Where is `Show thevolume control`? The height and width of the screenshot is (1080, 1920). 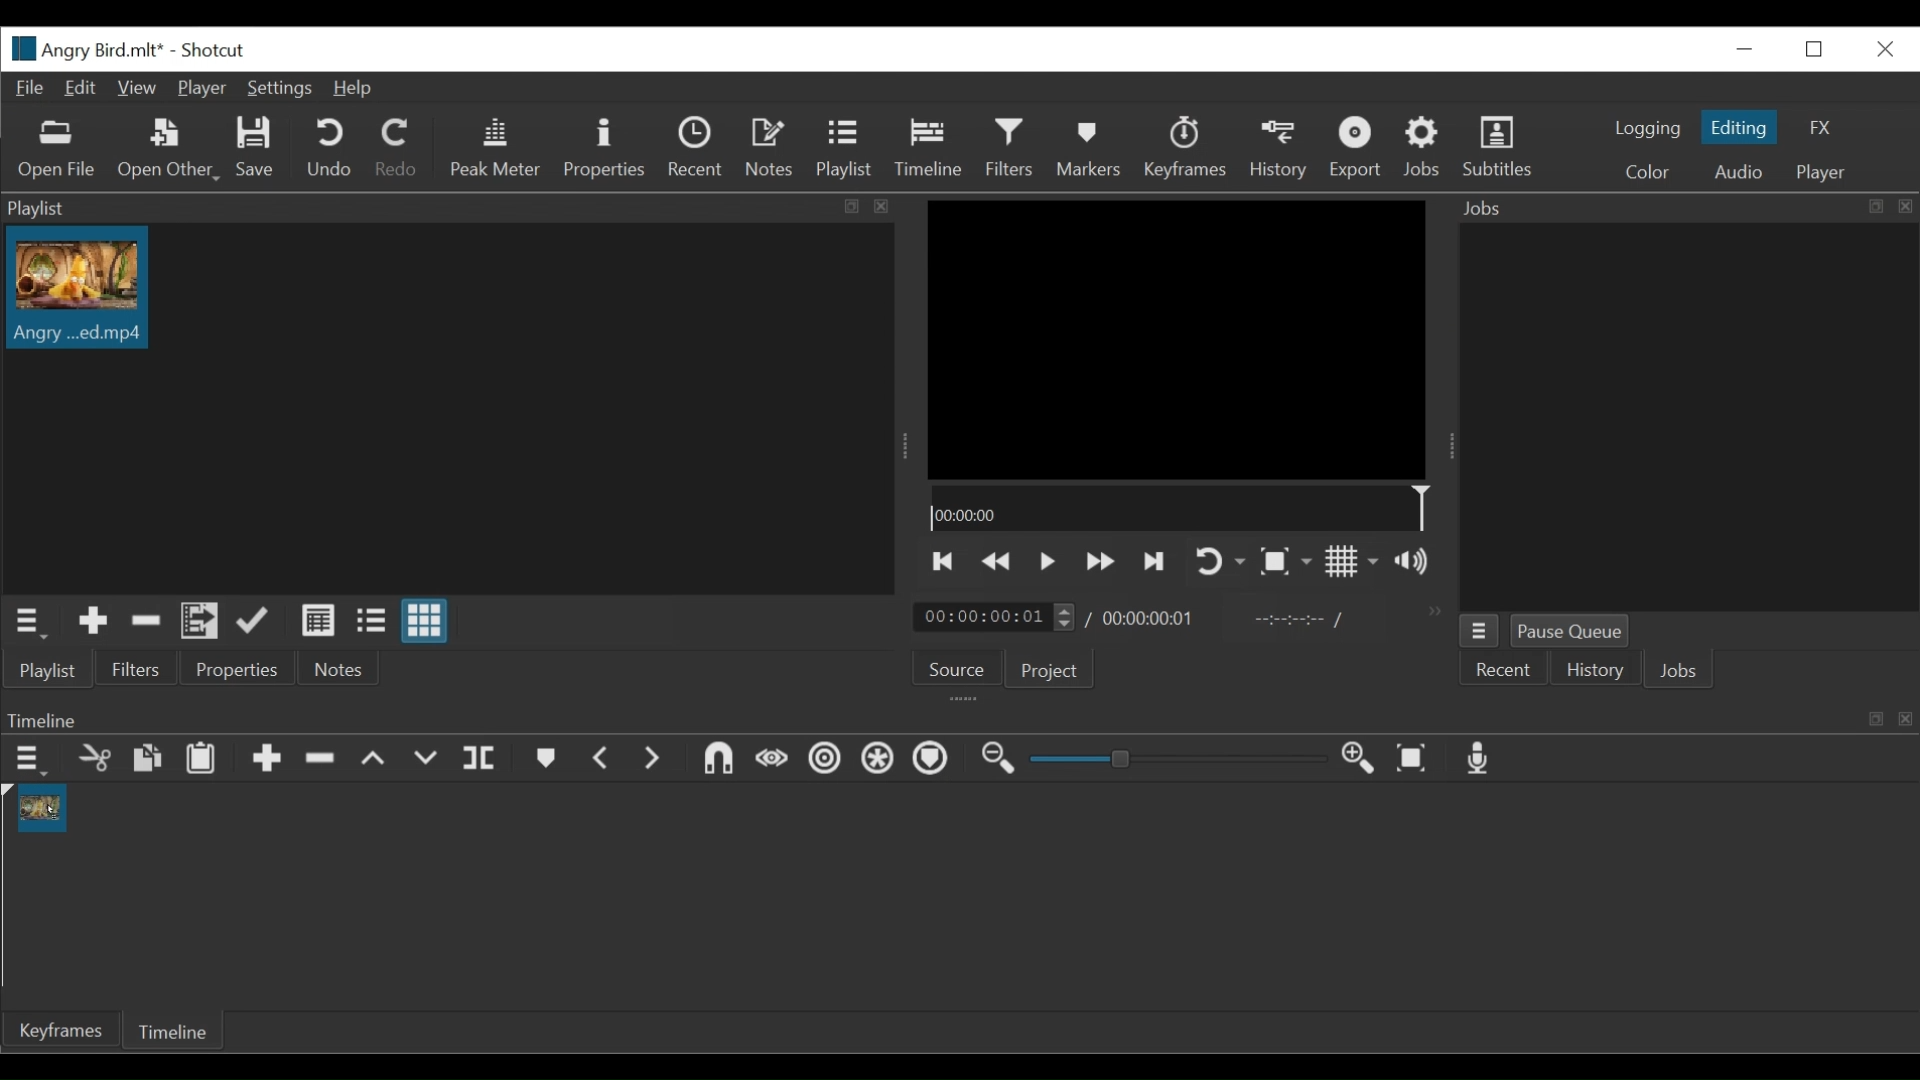 Show thevolume control is located at coordinates (1417, 562).